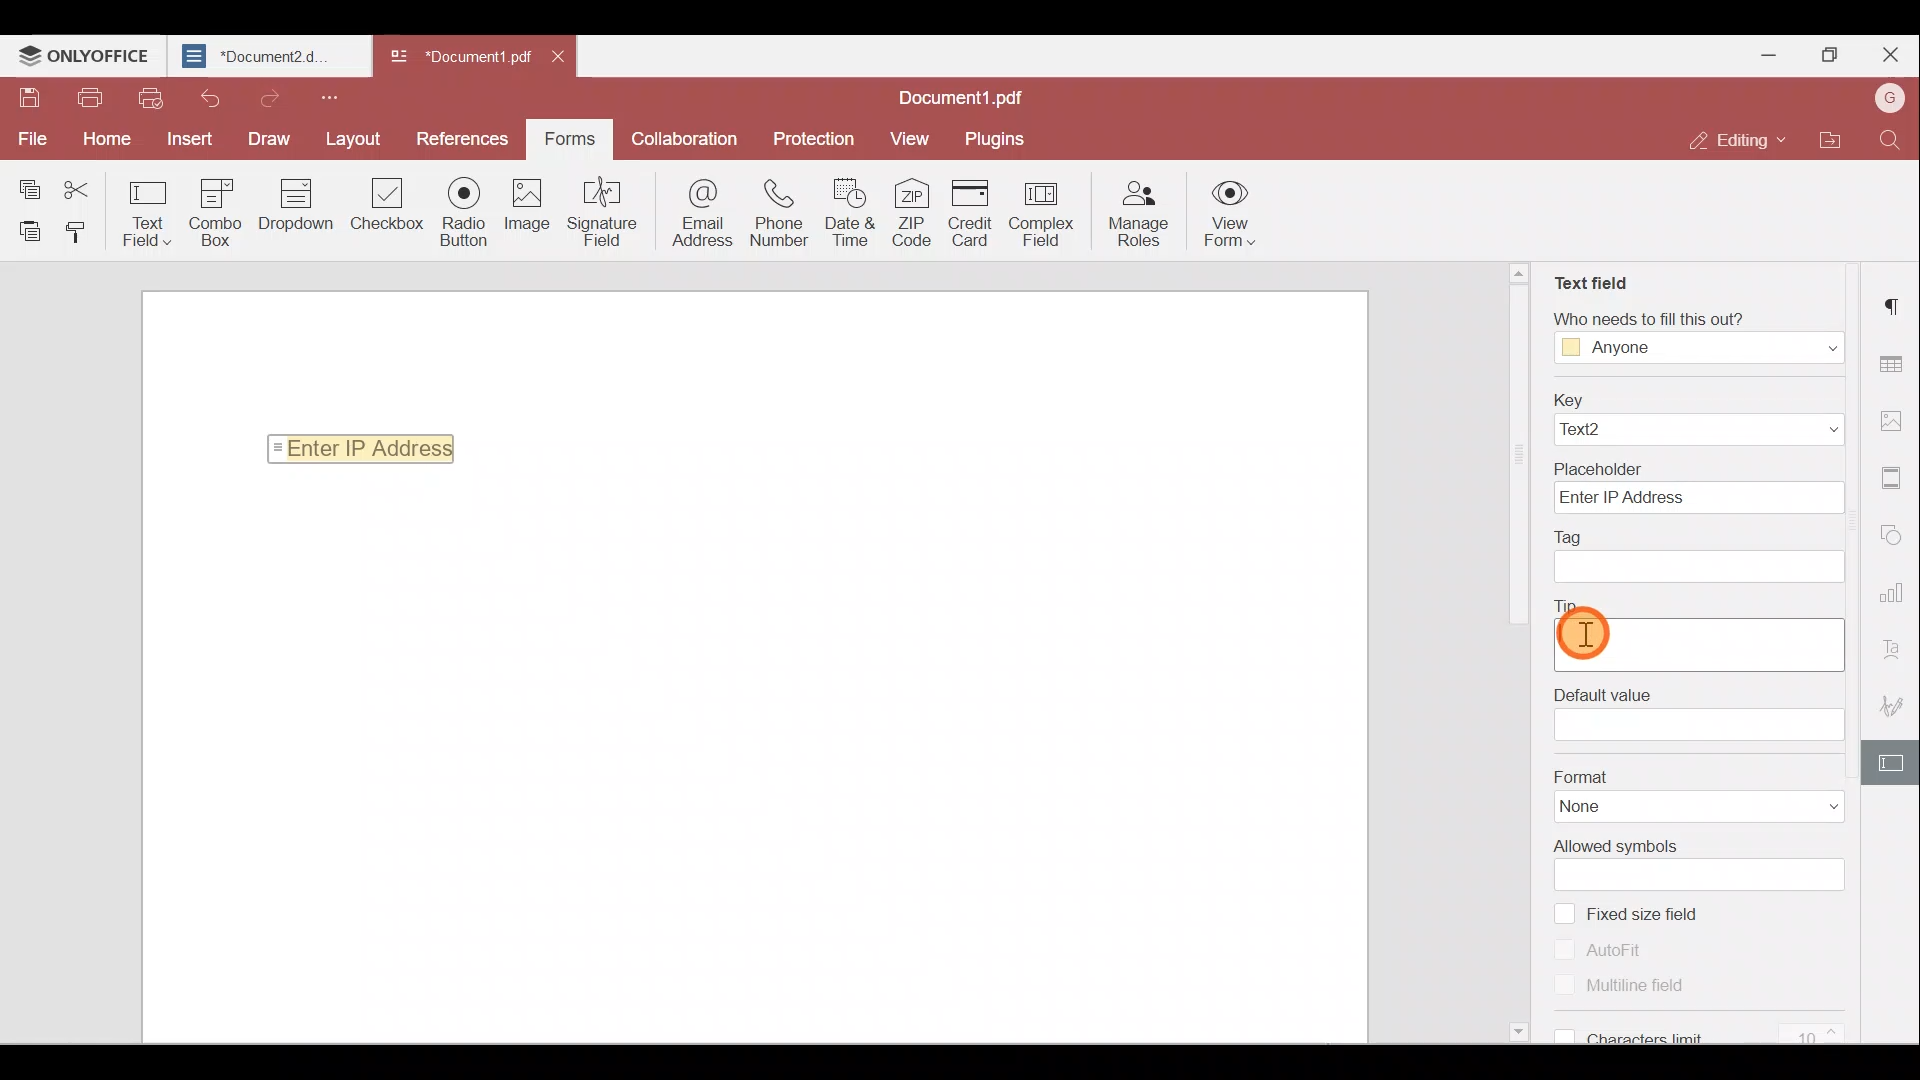  What do you see at coordinates (30, 137) in the screenshot?
I see `File` at bounding box center [30, 137].